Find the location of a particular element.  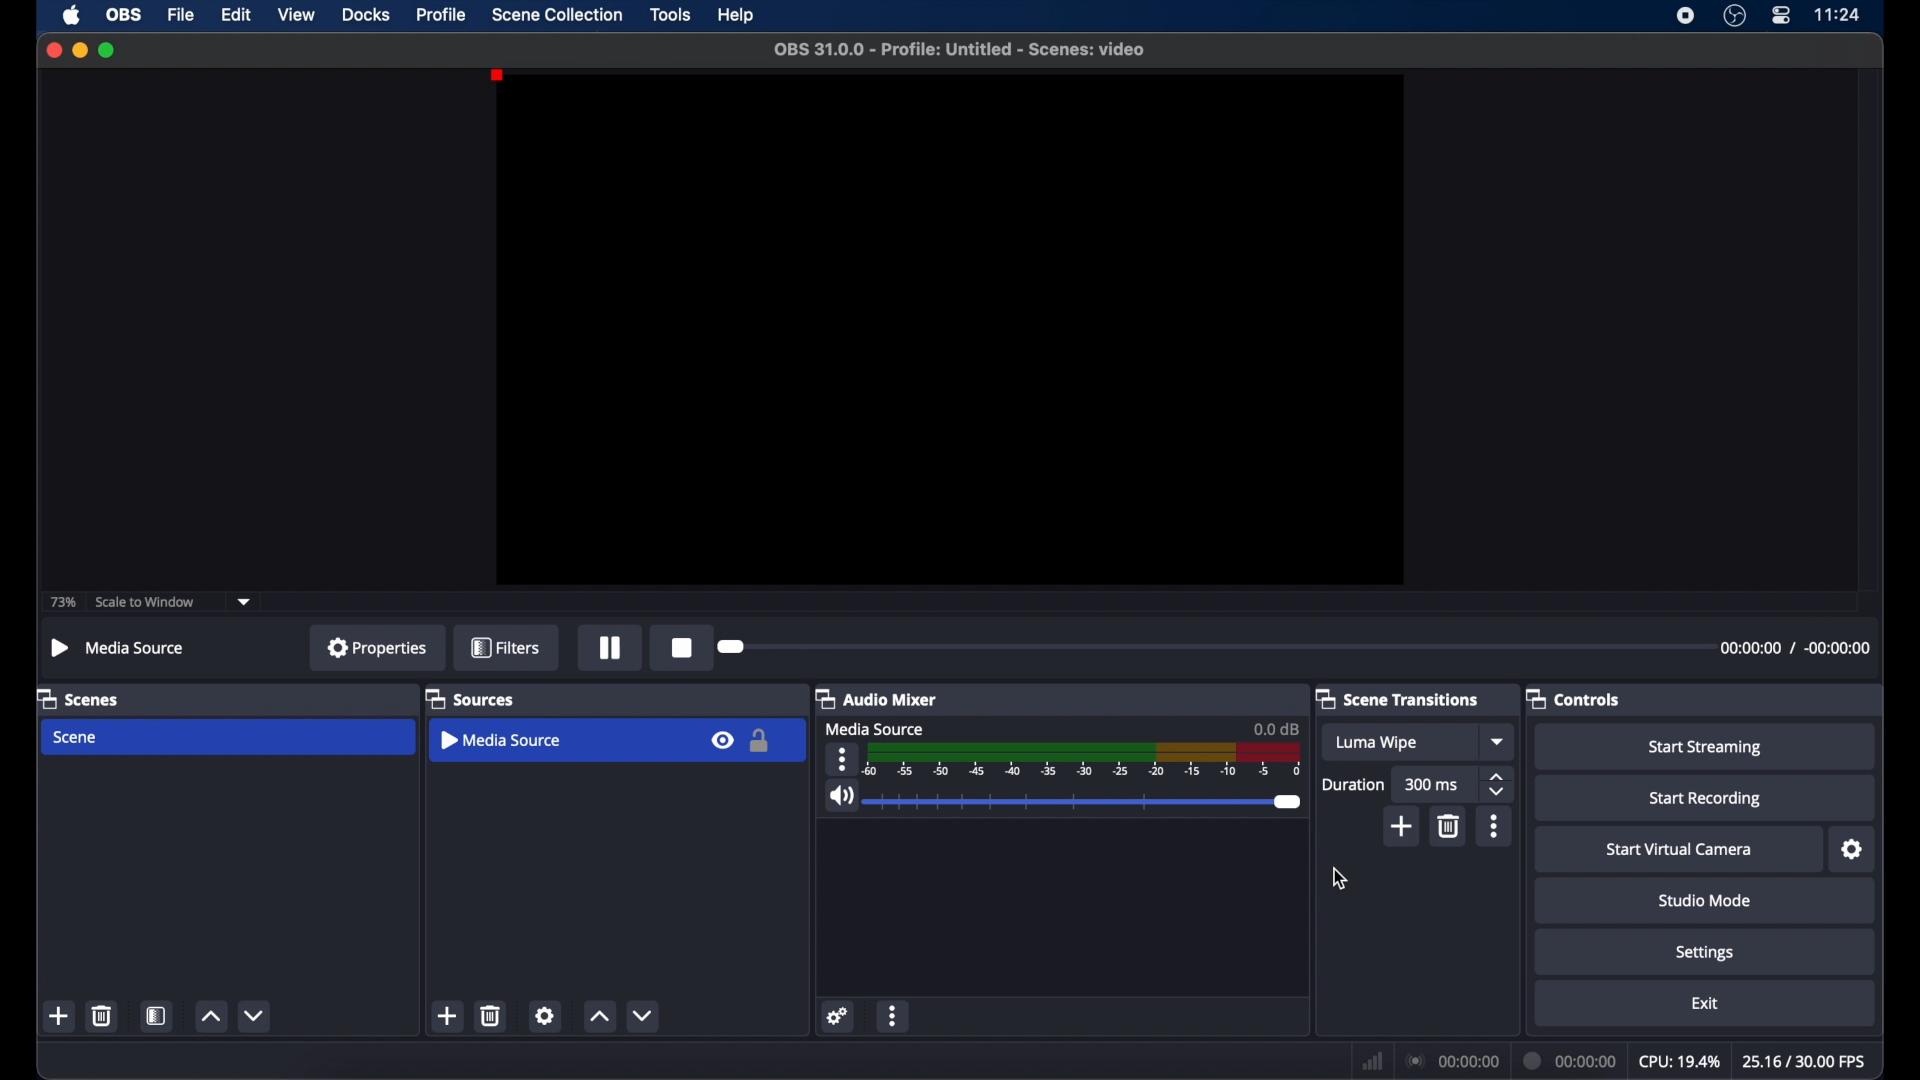

cursor is located at coordinates (1339, 879).